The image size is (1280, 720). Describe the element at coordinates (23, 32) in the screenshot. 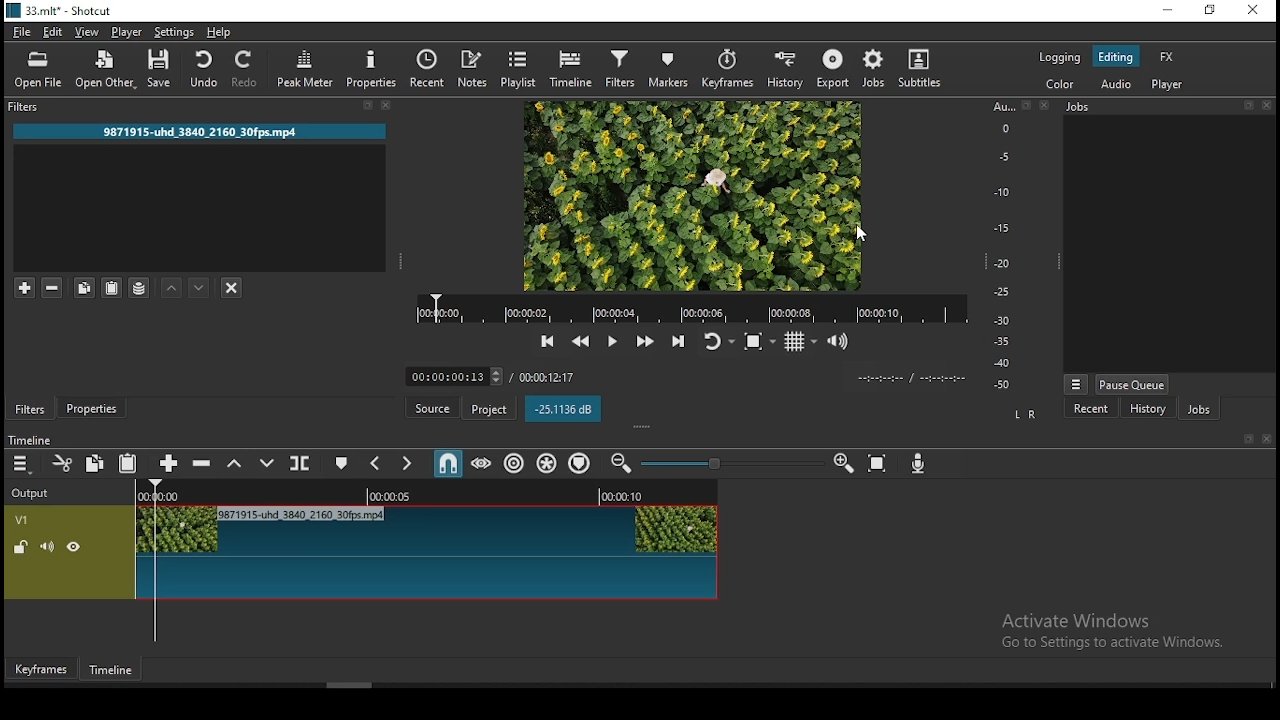

I see `file` at that location.